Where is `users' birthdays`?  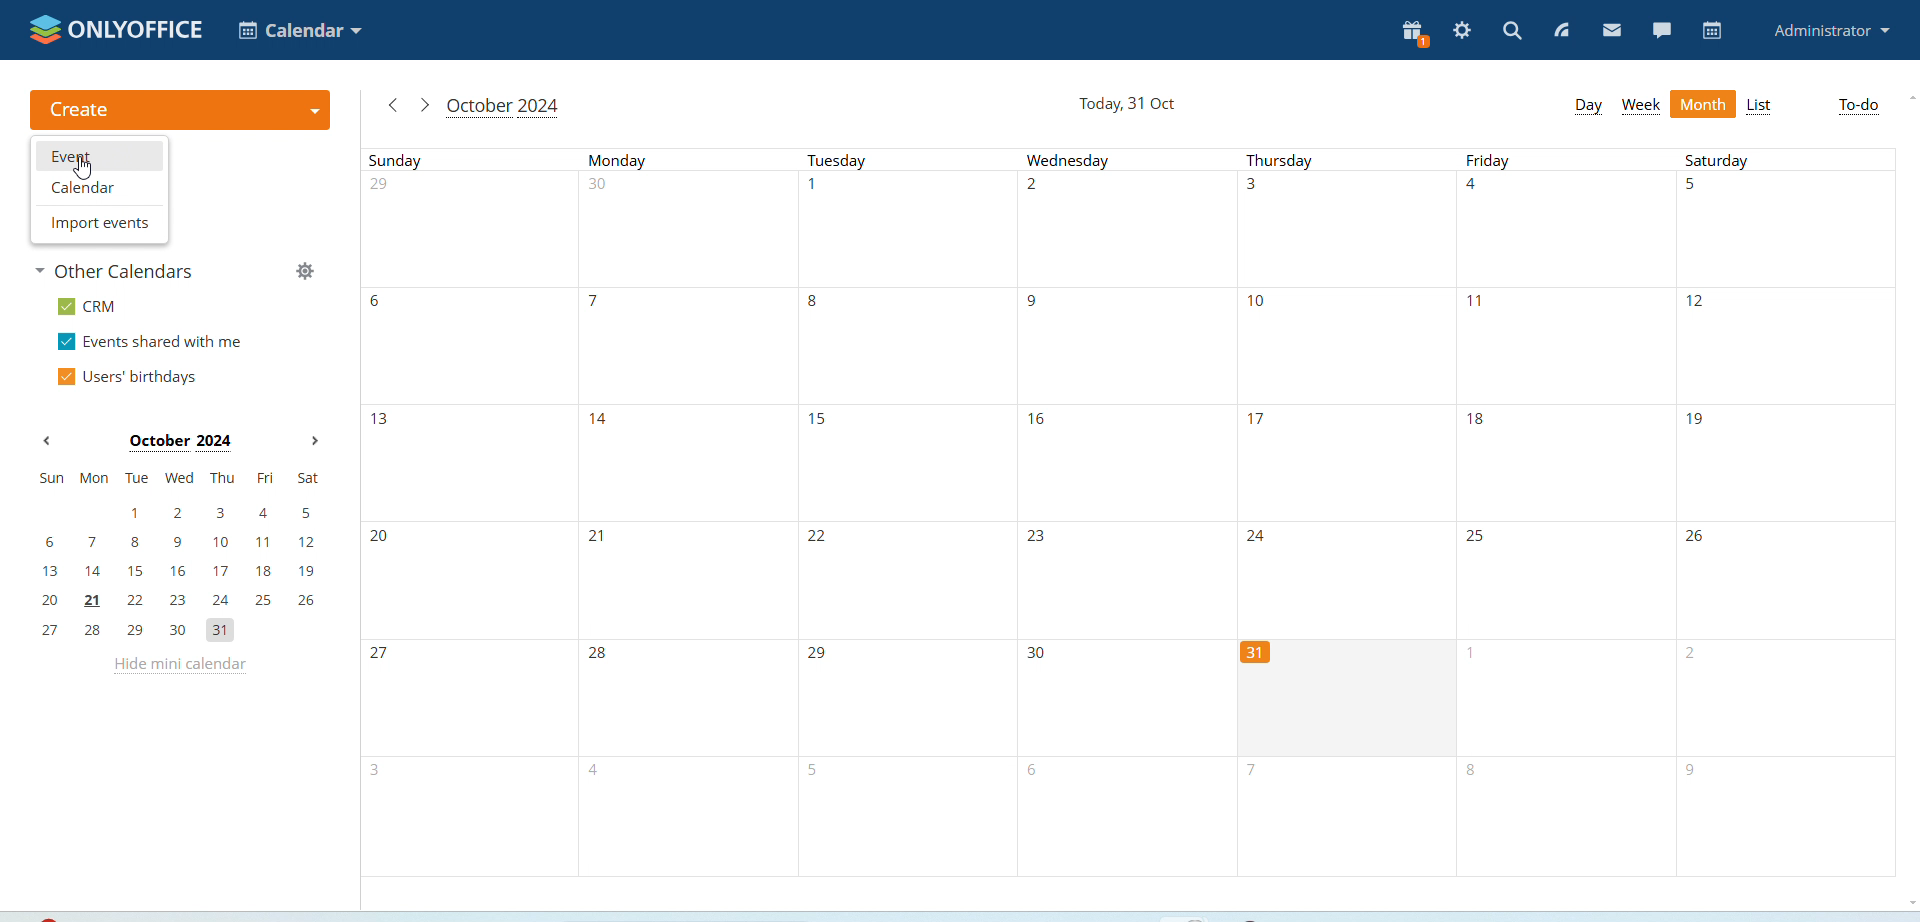 users' birthdays is located at coordinates (129, 377).